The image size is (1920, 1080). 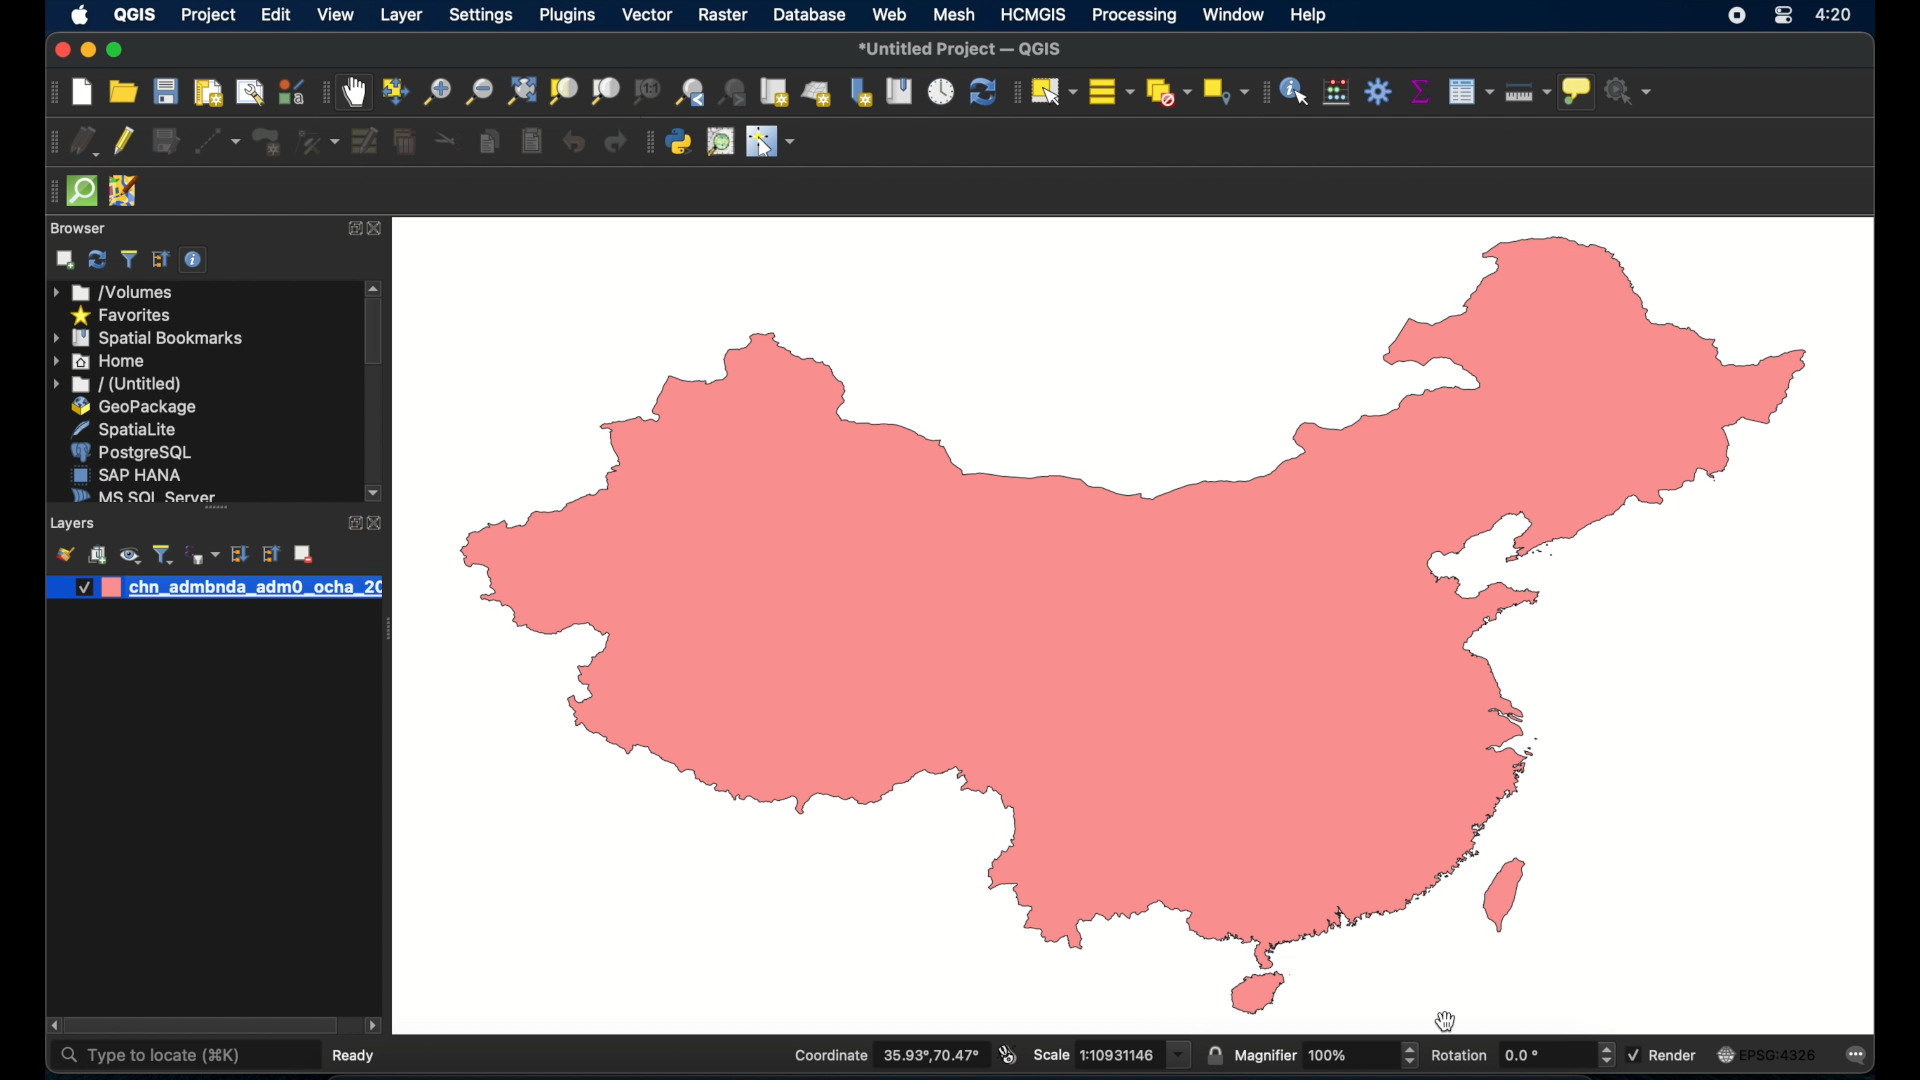 What do you see at coordinates (350, 524) in the screenshot?
I see `expand` at bounding box center [350, 524].